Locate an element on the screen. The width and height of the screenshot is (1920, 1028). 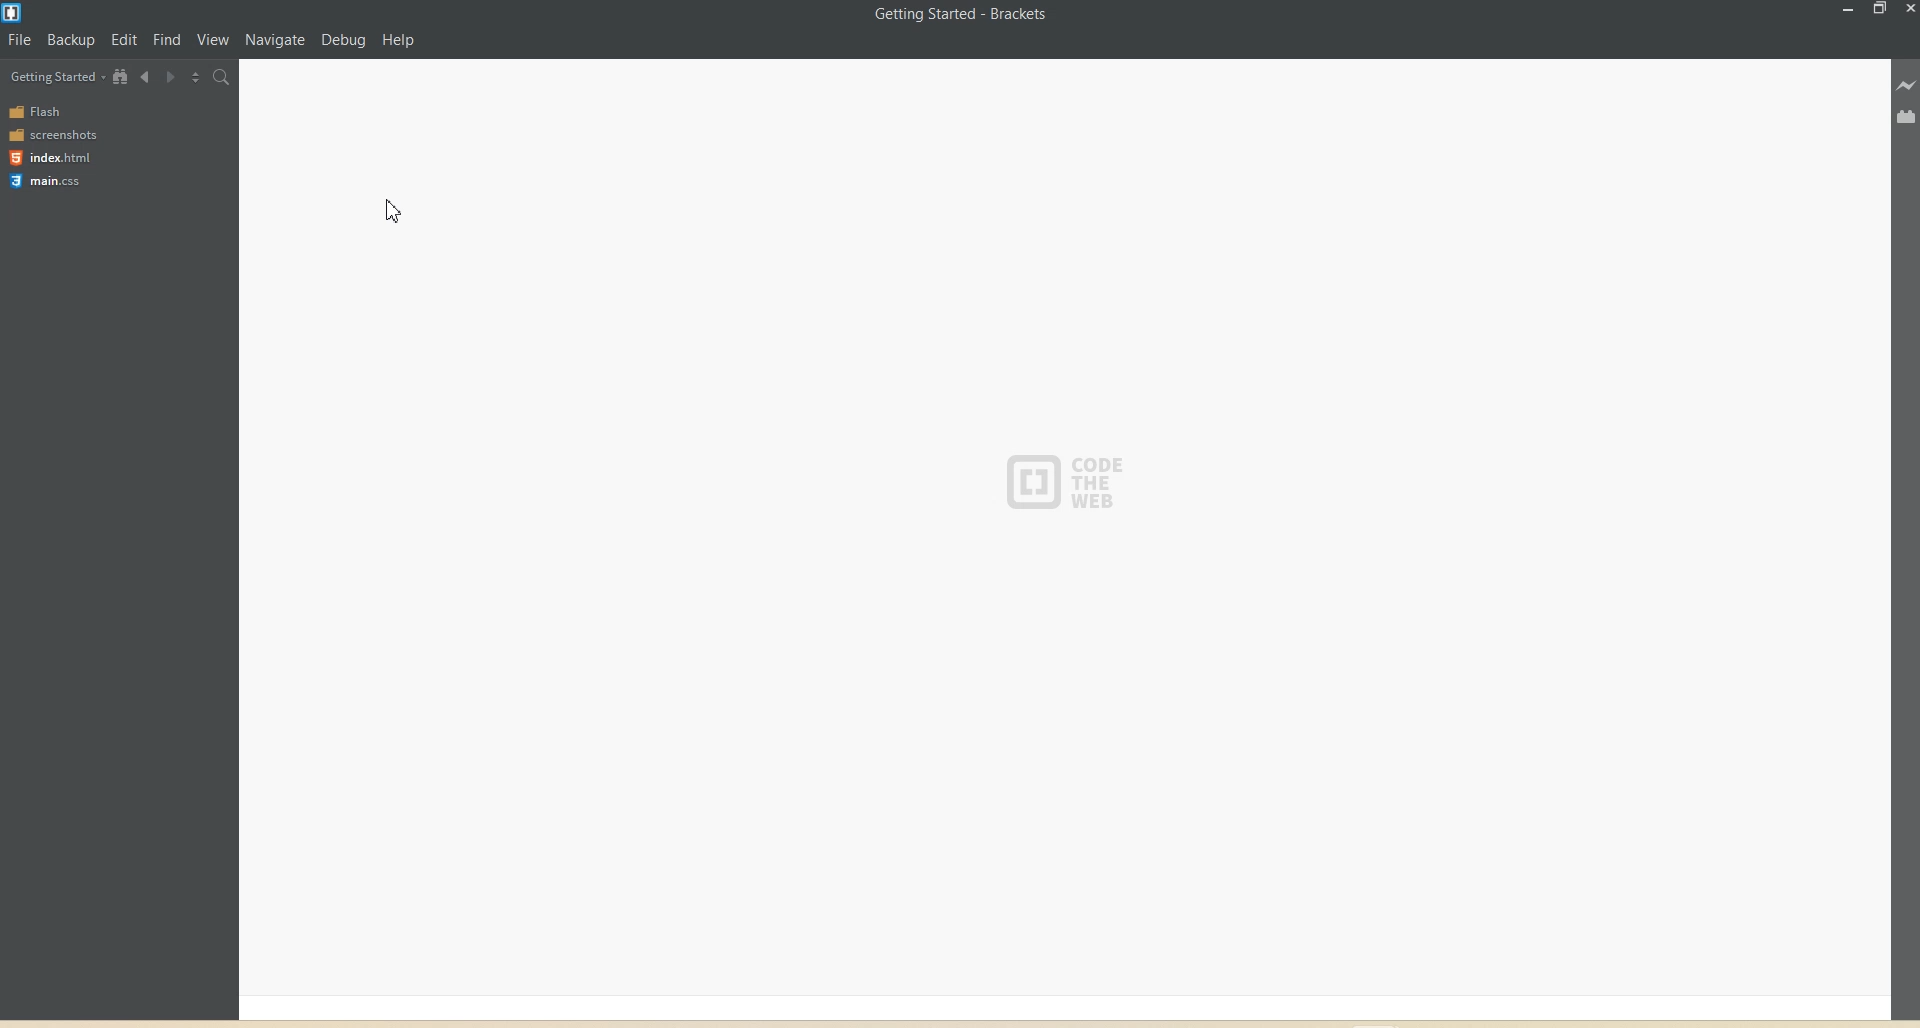
Live Preview is located at coordinates (1907, 86).